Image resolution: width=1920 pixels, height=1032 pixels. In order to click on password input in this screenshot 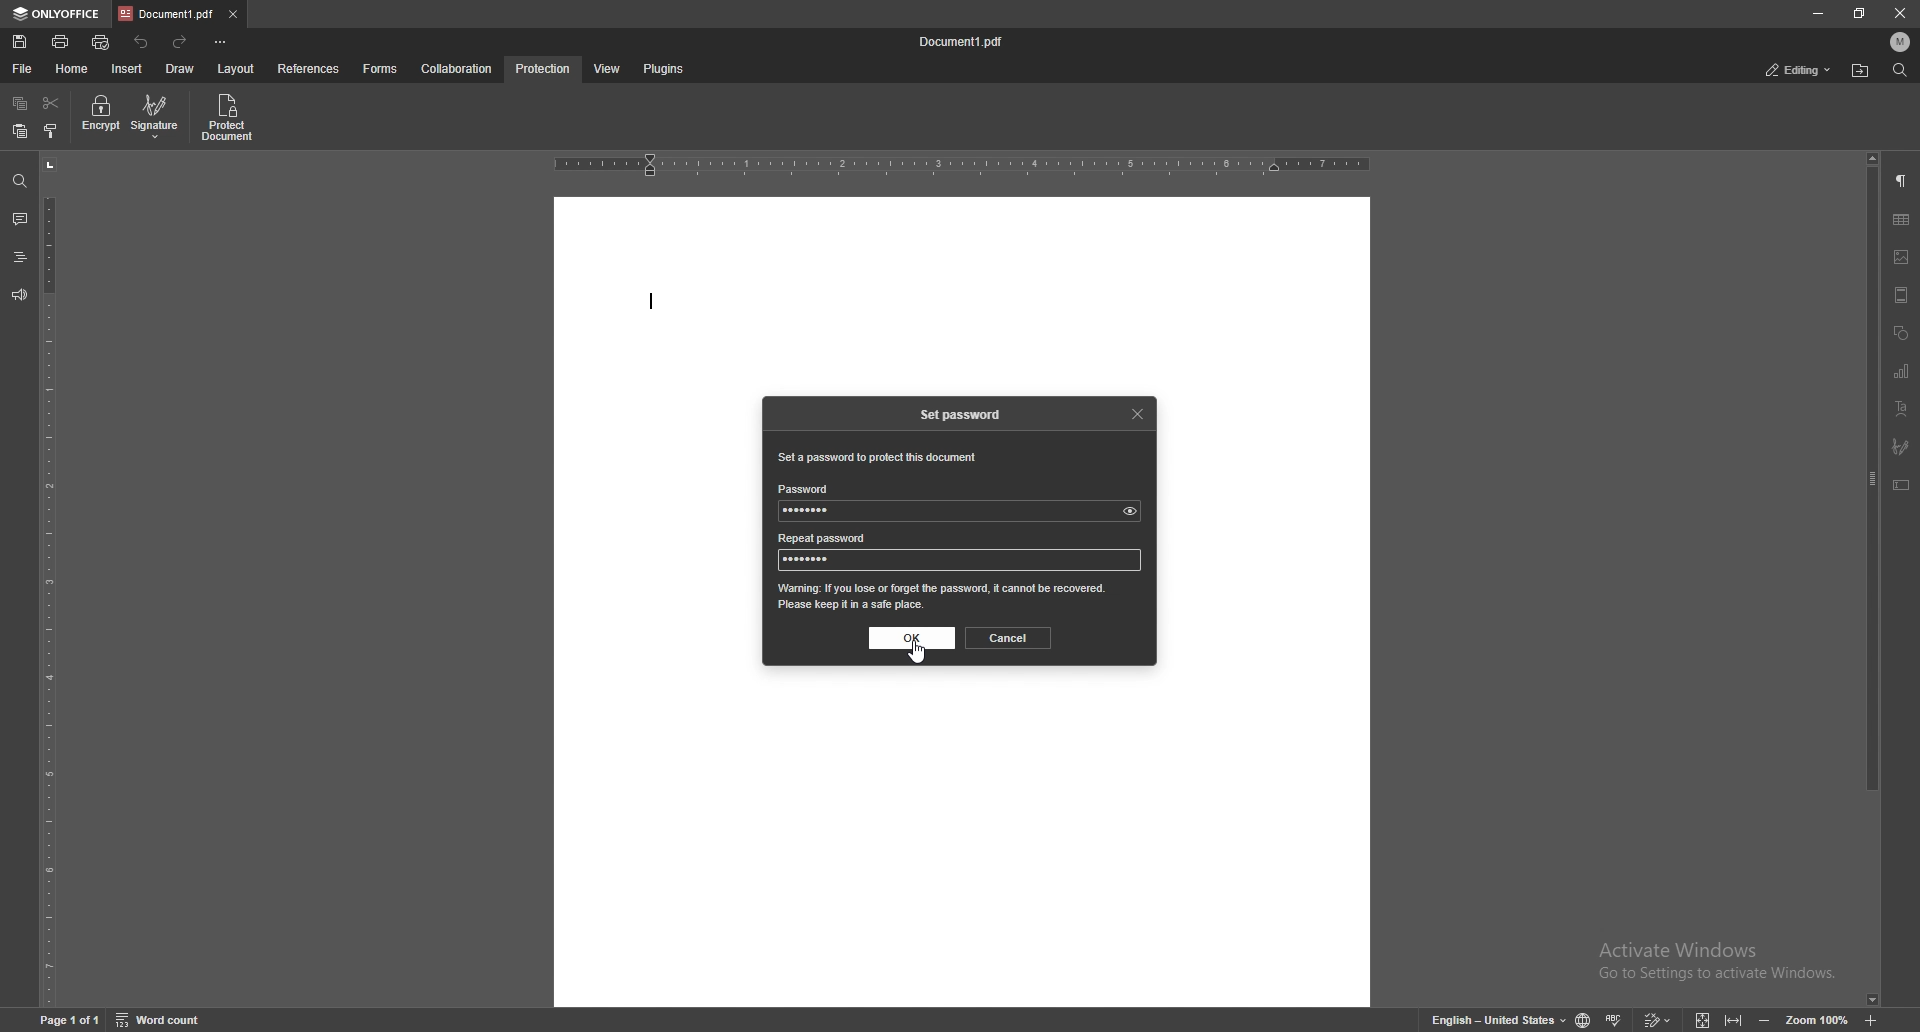, I will do `click(960, 559)`.